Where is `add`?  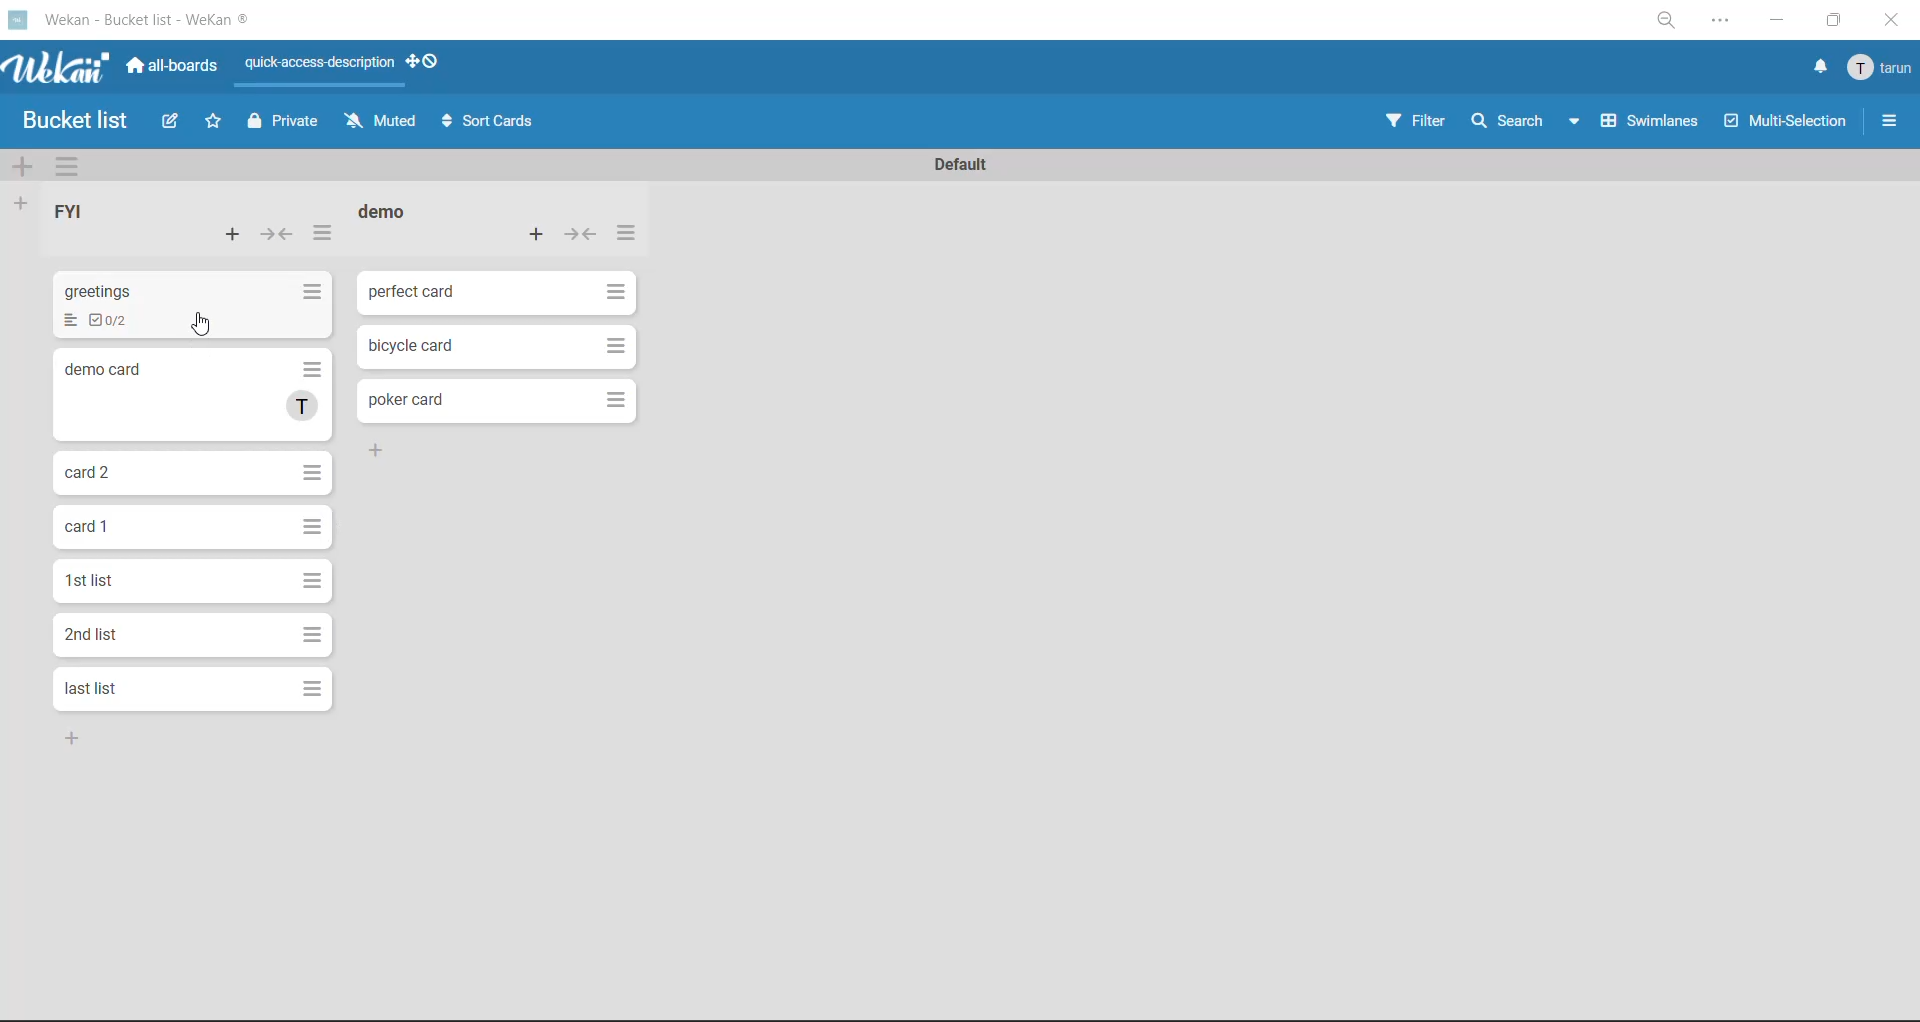
add is located at coordinates (73, 739).